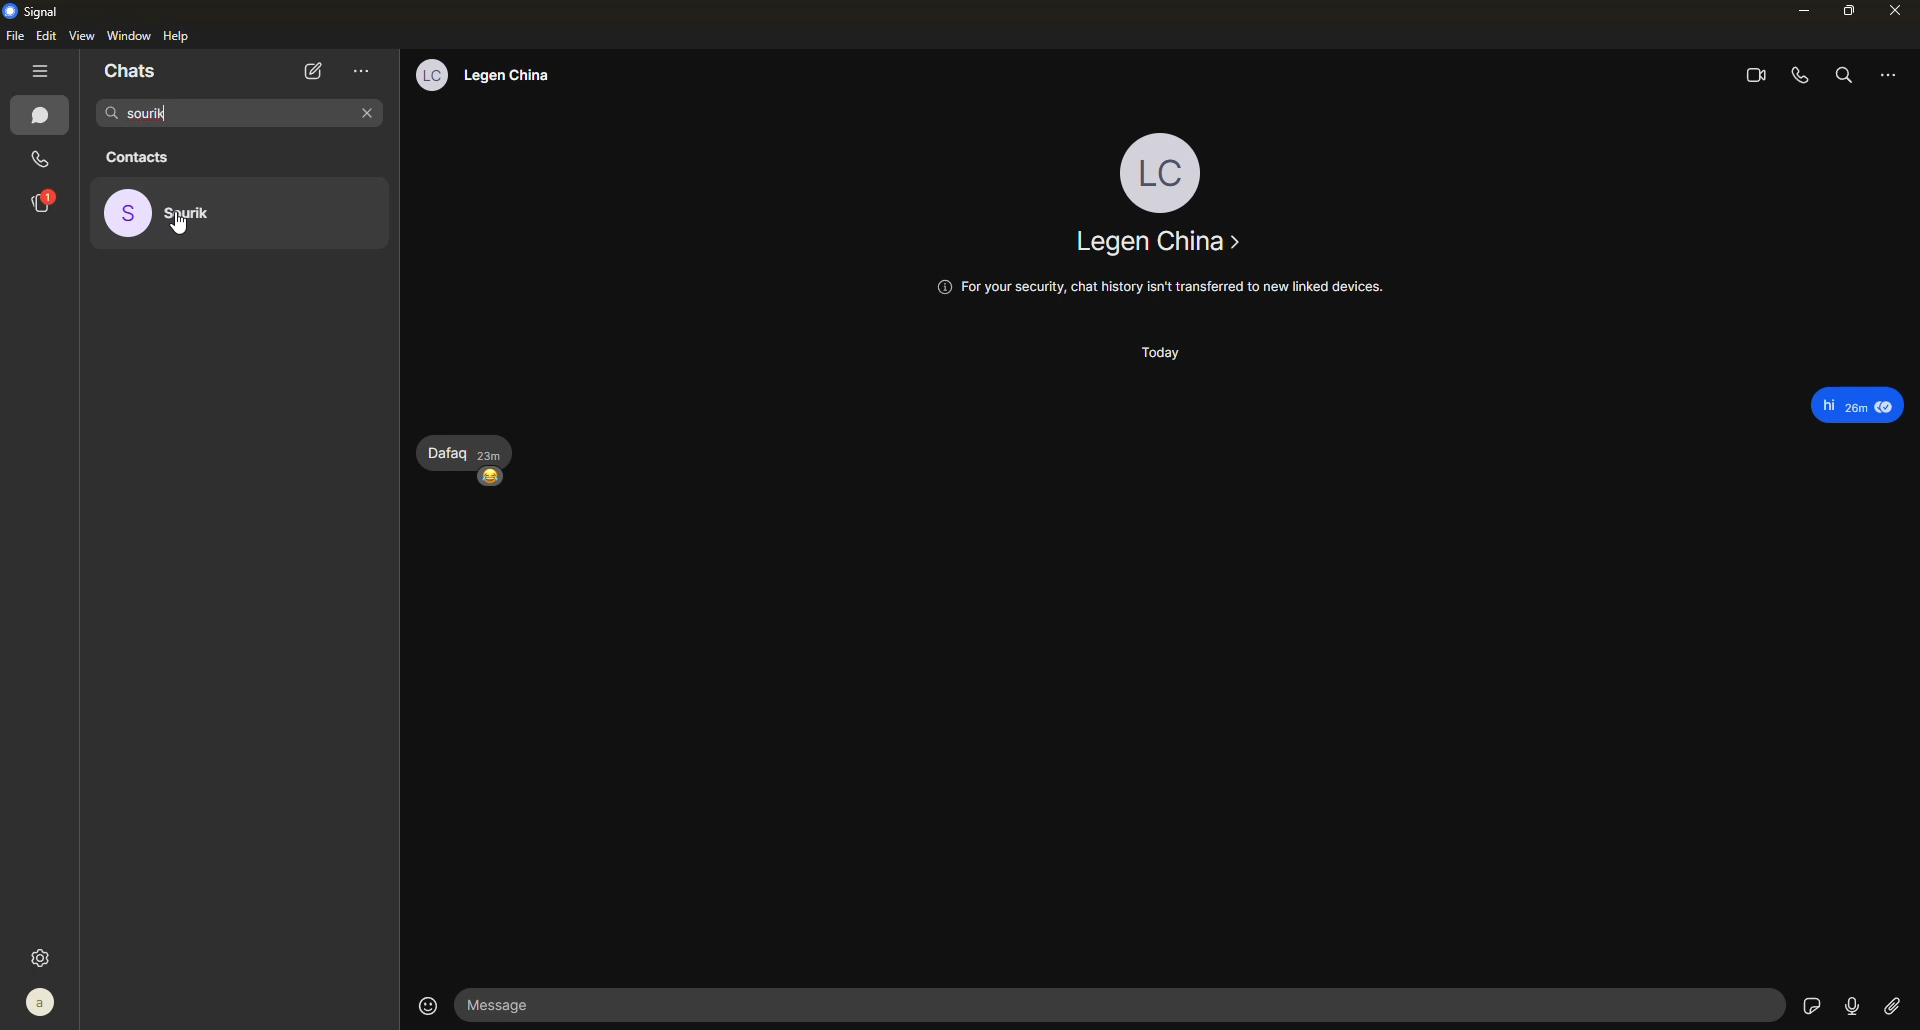 The image size is (1920, 1030). What do you see at coordinates (37, 12) in the screenshot?
I see `signal` at bounding box center [37, 12].